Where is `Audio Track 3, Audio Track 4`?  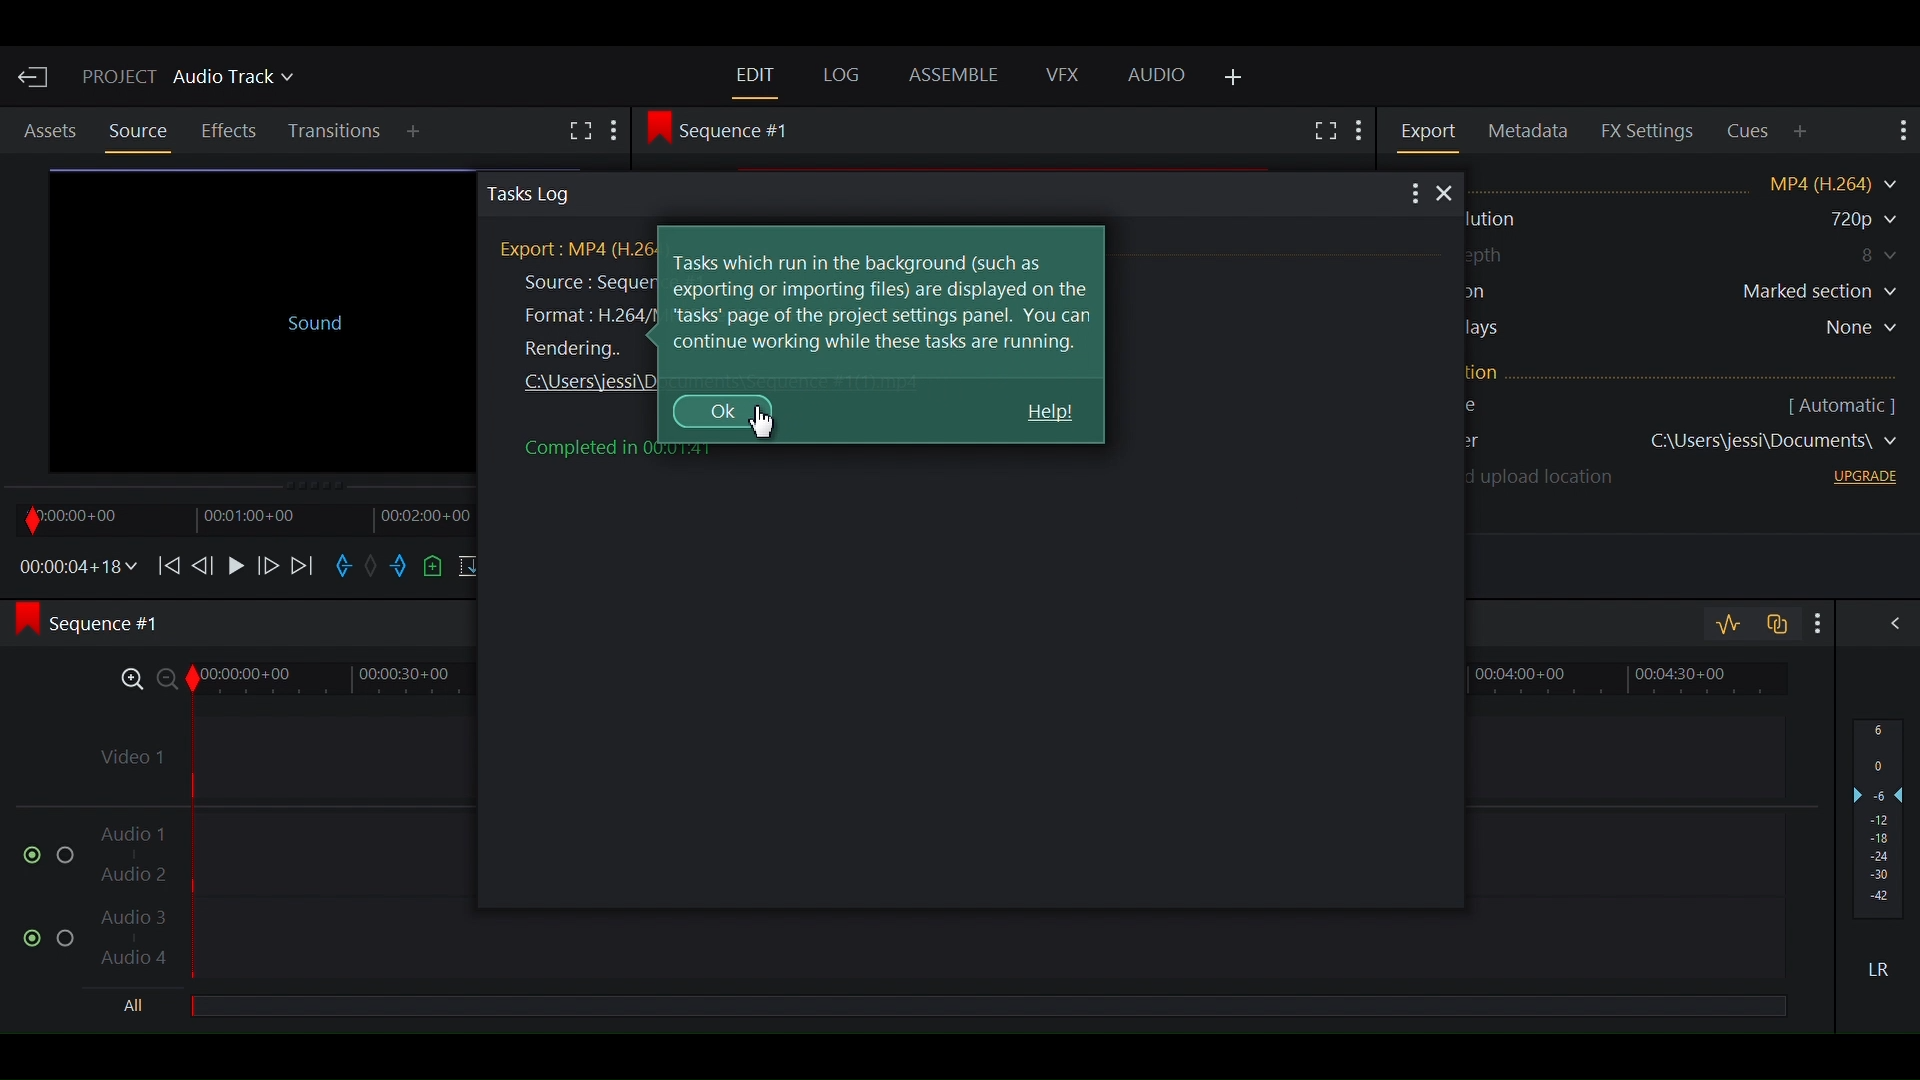 Audio Track 3, Audio Track 4 is located at coordinates (938, 943).